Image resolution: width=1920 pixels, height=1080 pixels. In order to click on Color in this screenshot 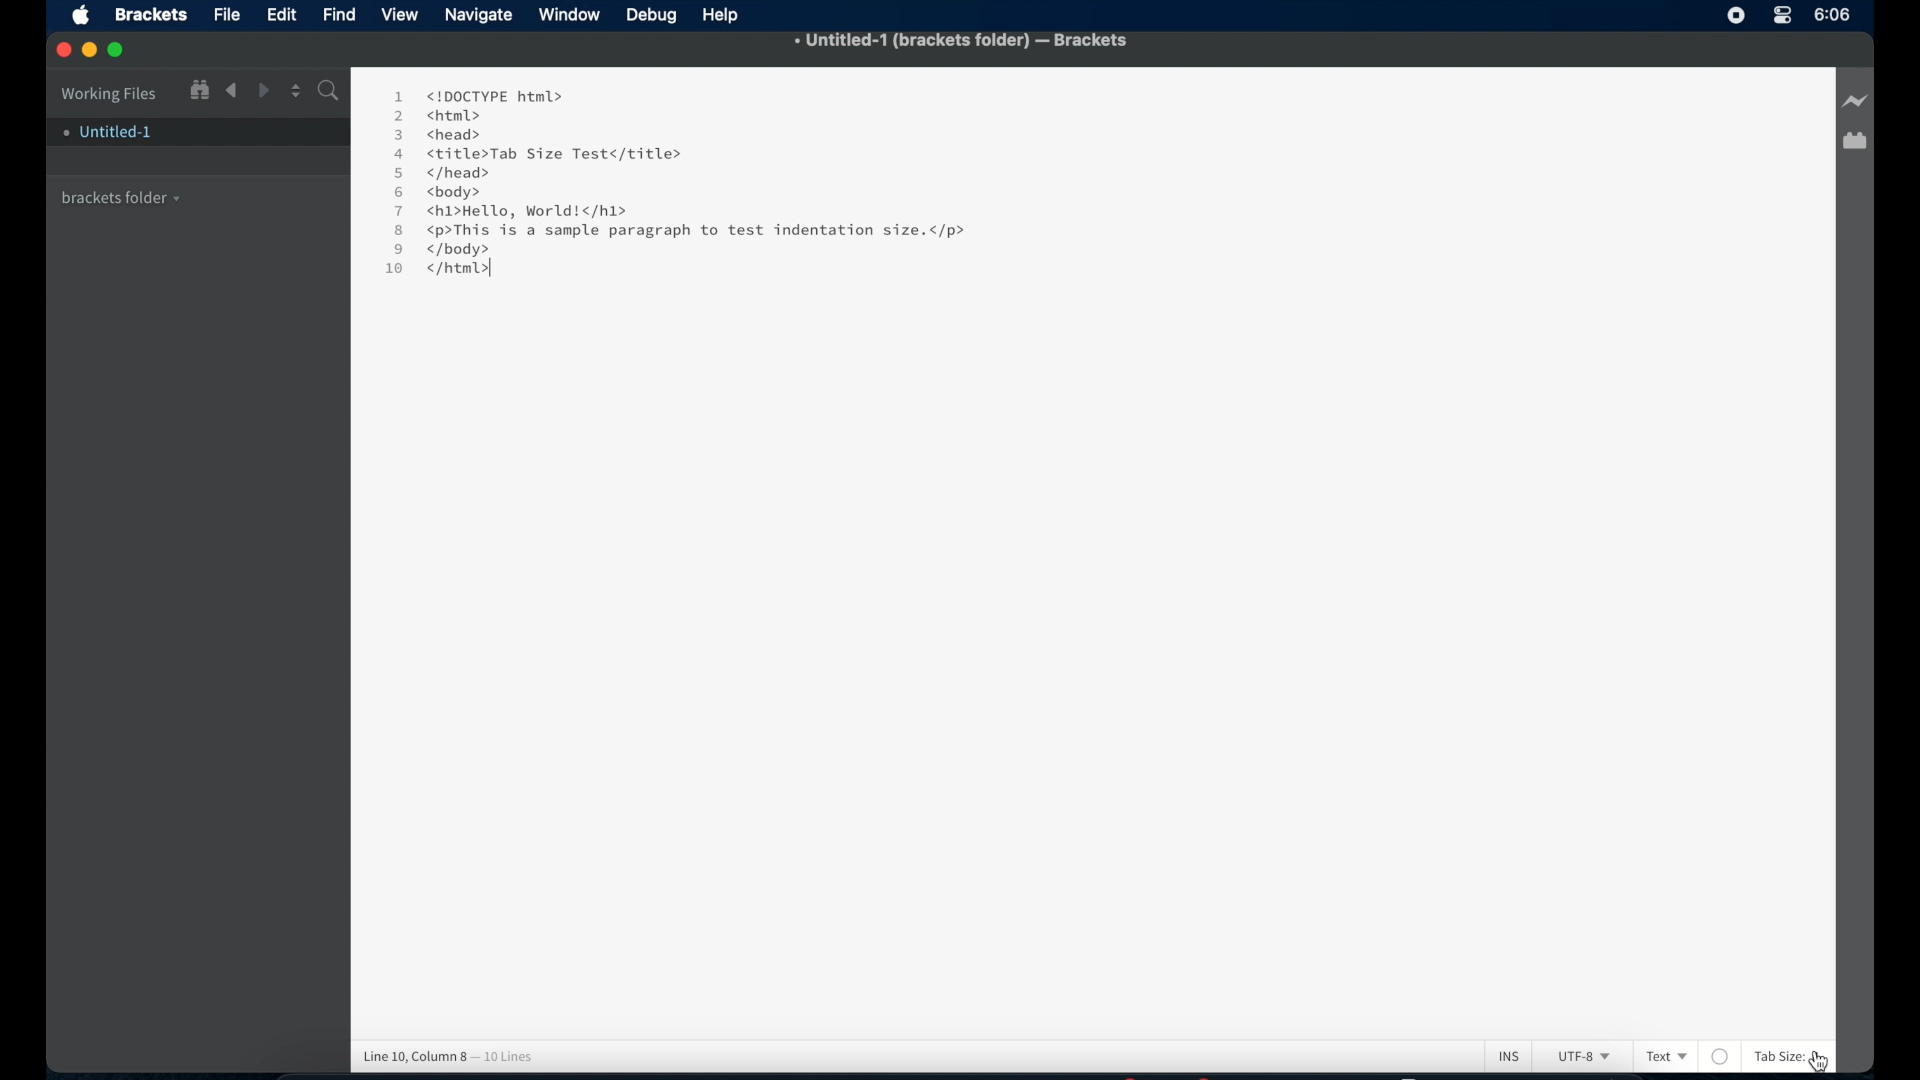, I will do `click(1721, 1056)`.